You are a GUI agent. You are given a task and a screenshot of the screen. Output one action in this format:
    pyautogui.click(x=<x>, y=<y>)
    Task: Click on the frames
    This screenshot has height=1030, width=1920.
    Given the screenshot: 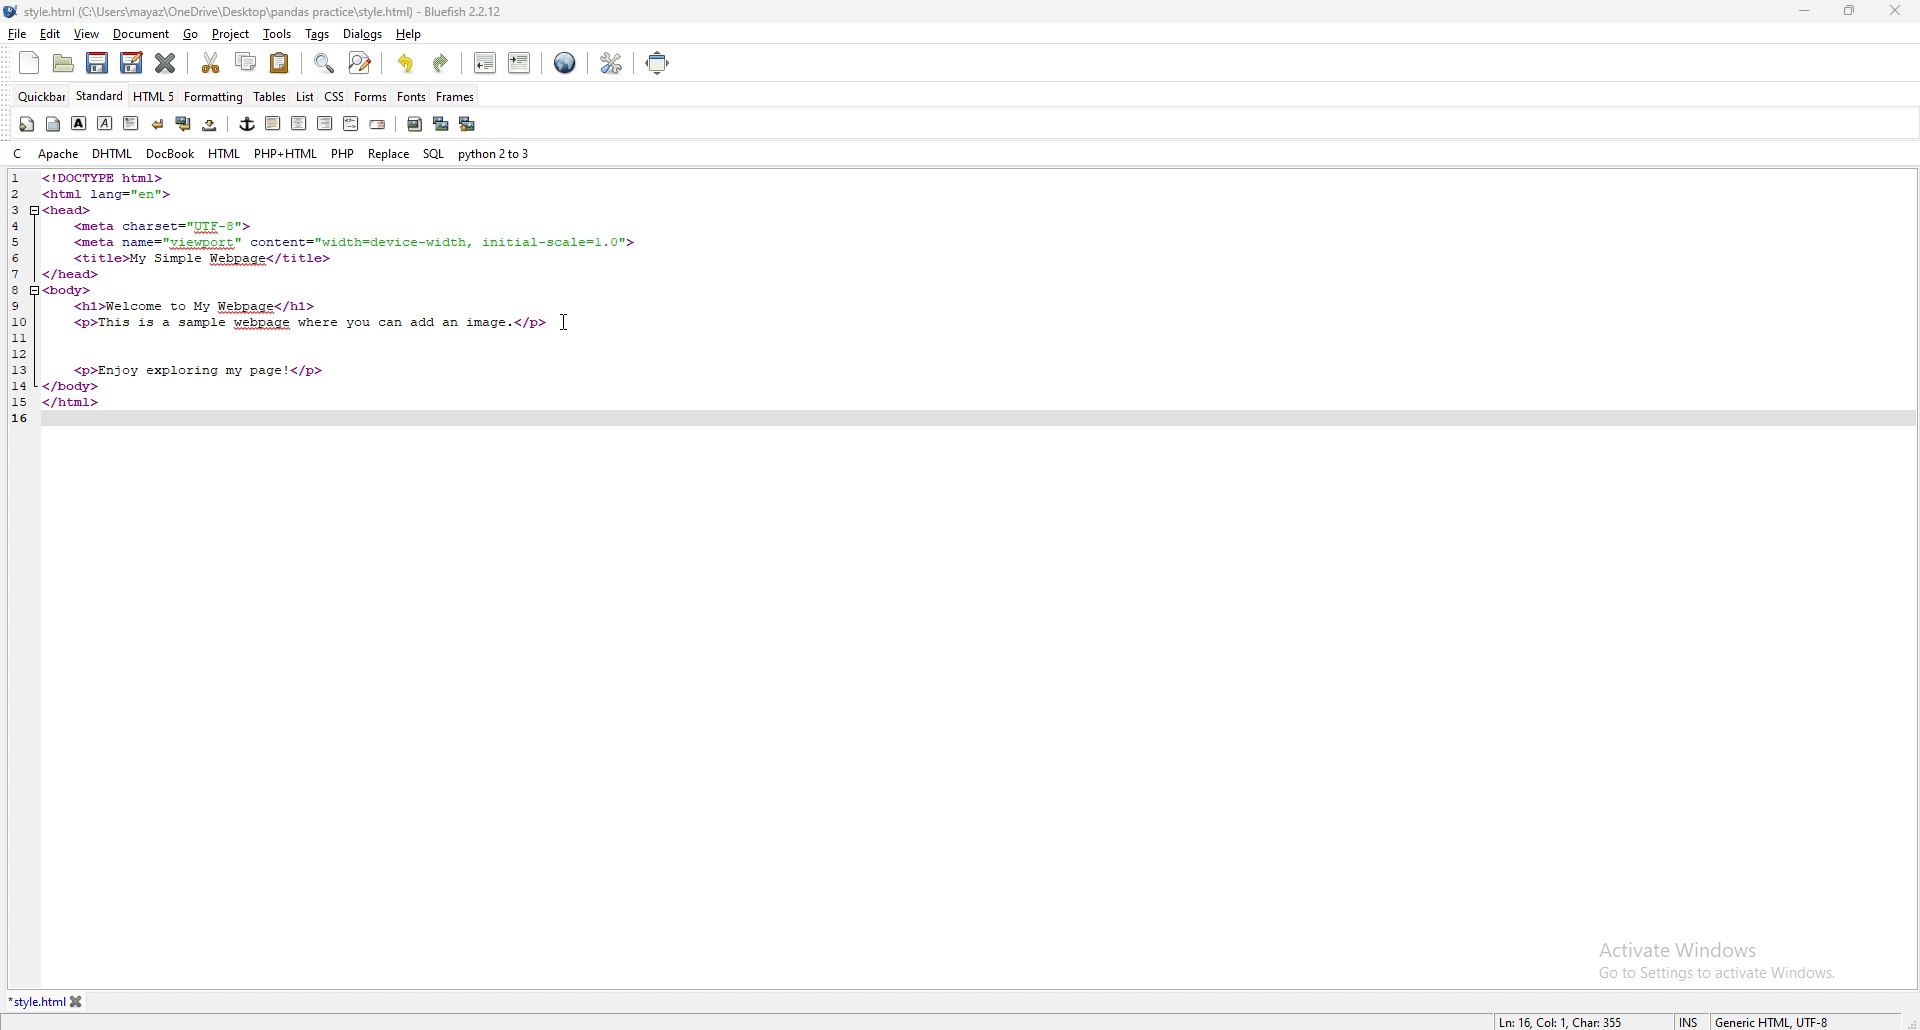 What is the action you would take?
    pyautogui.click(x=455, y=96)
    